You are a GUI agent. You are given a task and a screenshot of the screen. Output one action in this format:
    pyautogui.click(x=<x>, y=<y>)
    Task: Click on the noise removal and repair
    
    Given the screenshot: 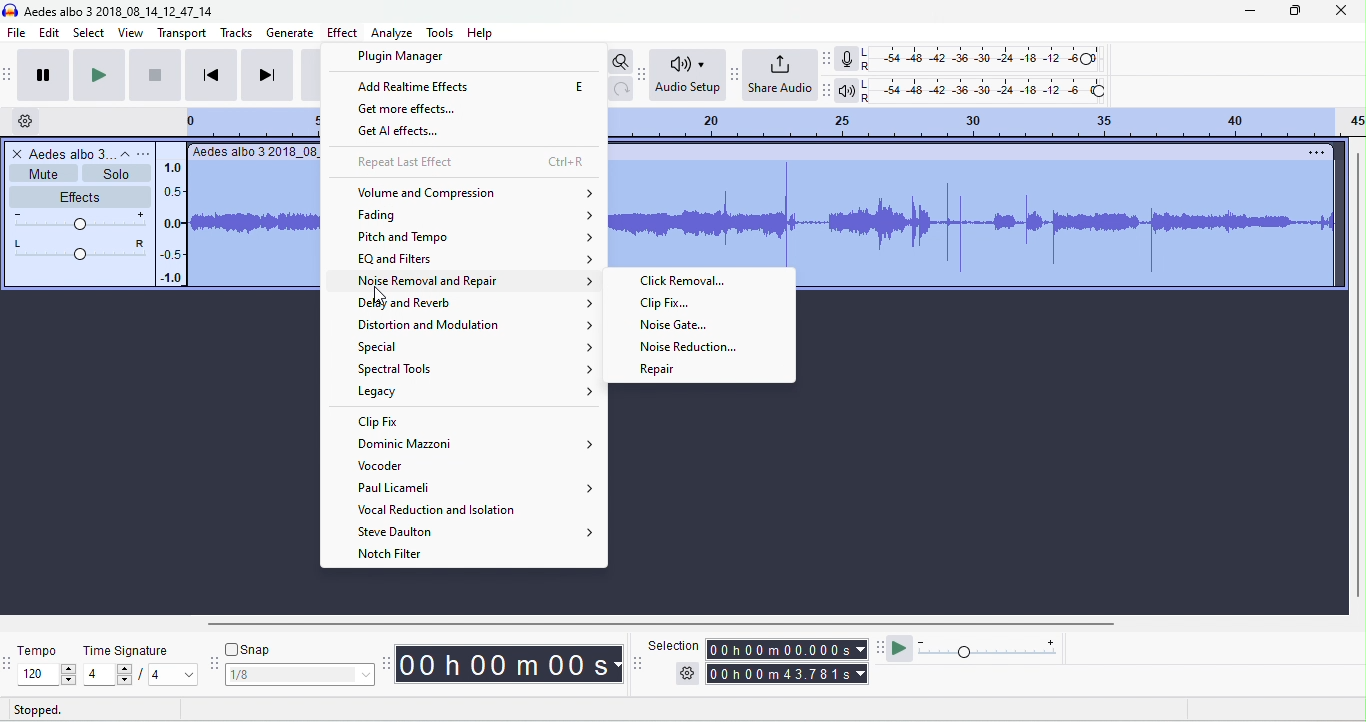 What is the action you would take?
    pyautogui.click(x=477, y=284)
    